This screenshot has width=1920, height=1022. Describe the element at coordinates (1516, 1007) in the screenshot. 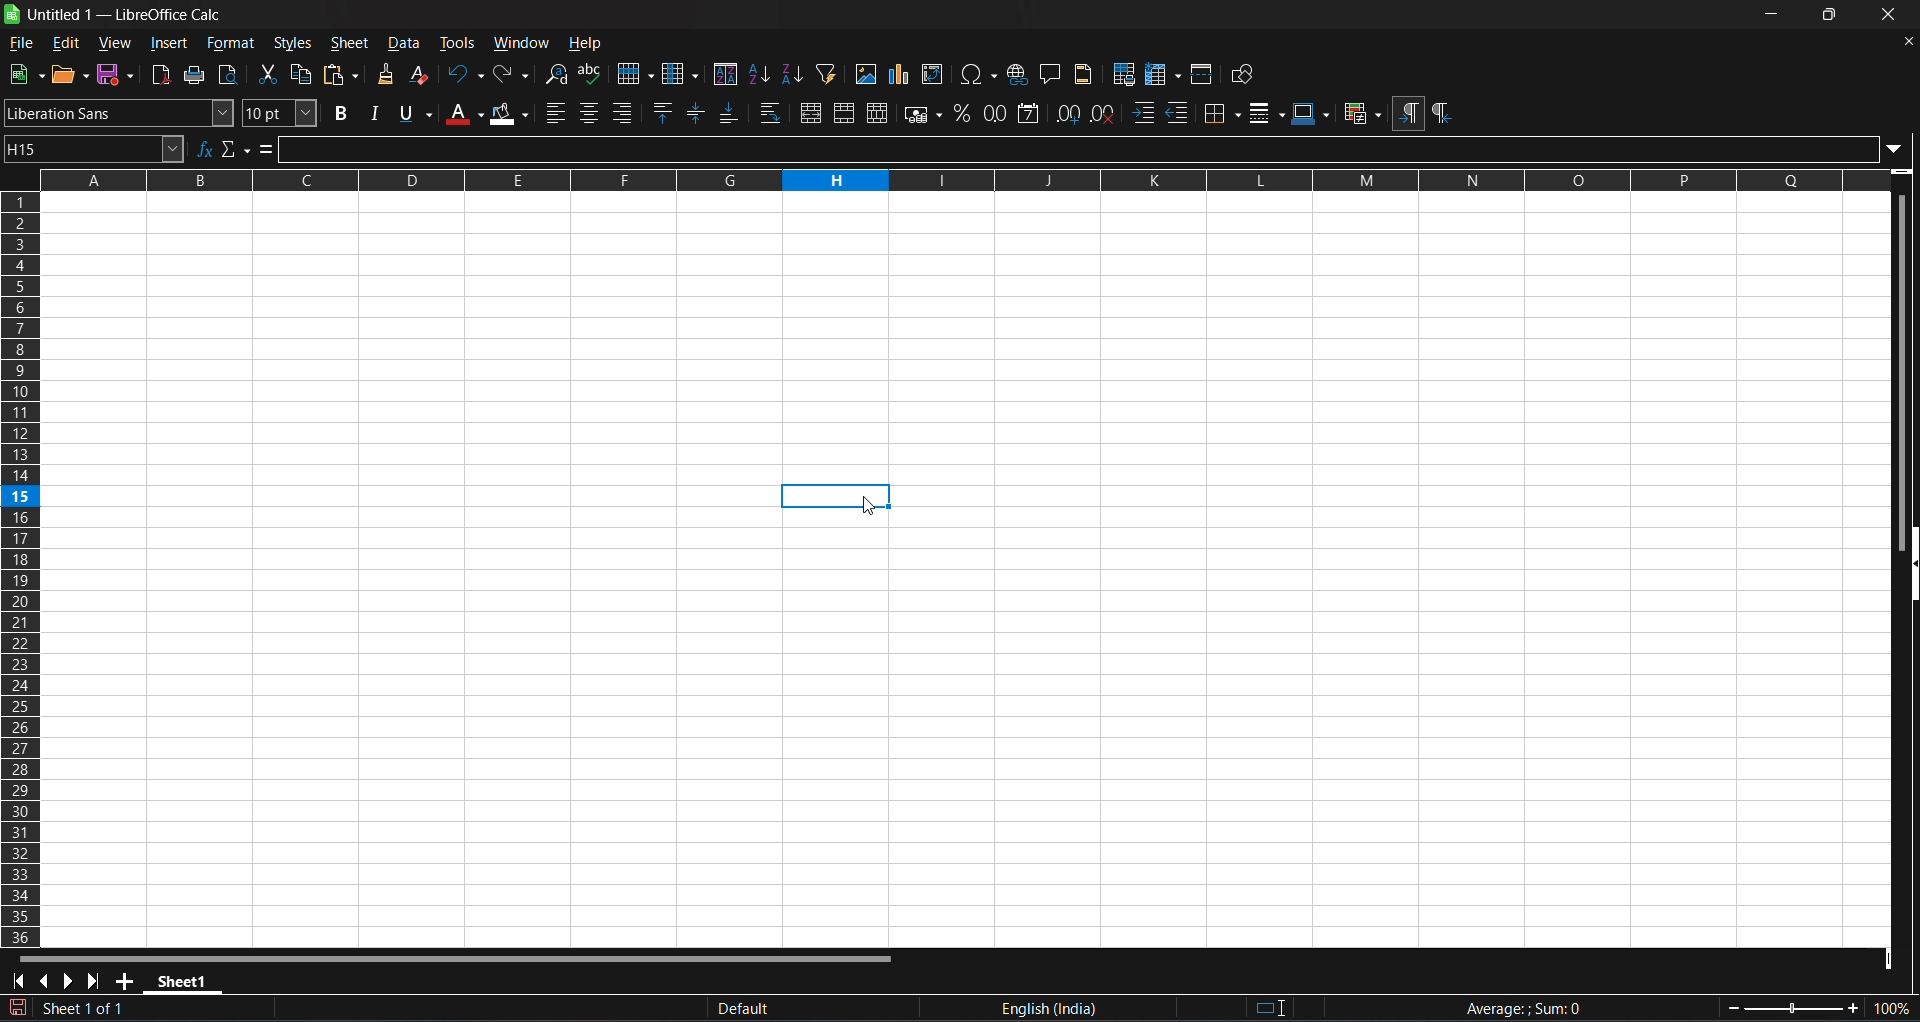

I see `formula` at that location.